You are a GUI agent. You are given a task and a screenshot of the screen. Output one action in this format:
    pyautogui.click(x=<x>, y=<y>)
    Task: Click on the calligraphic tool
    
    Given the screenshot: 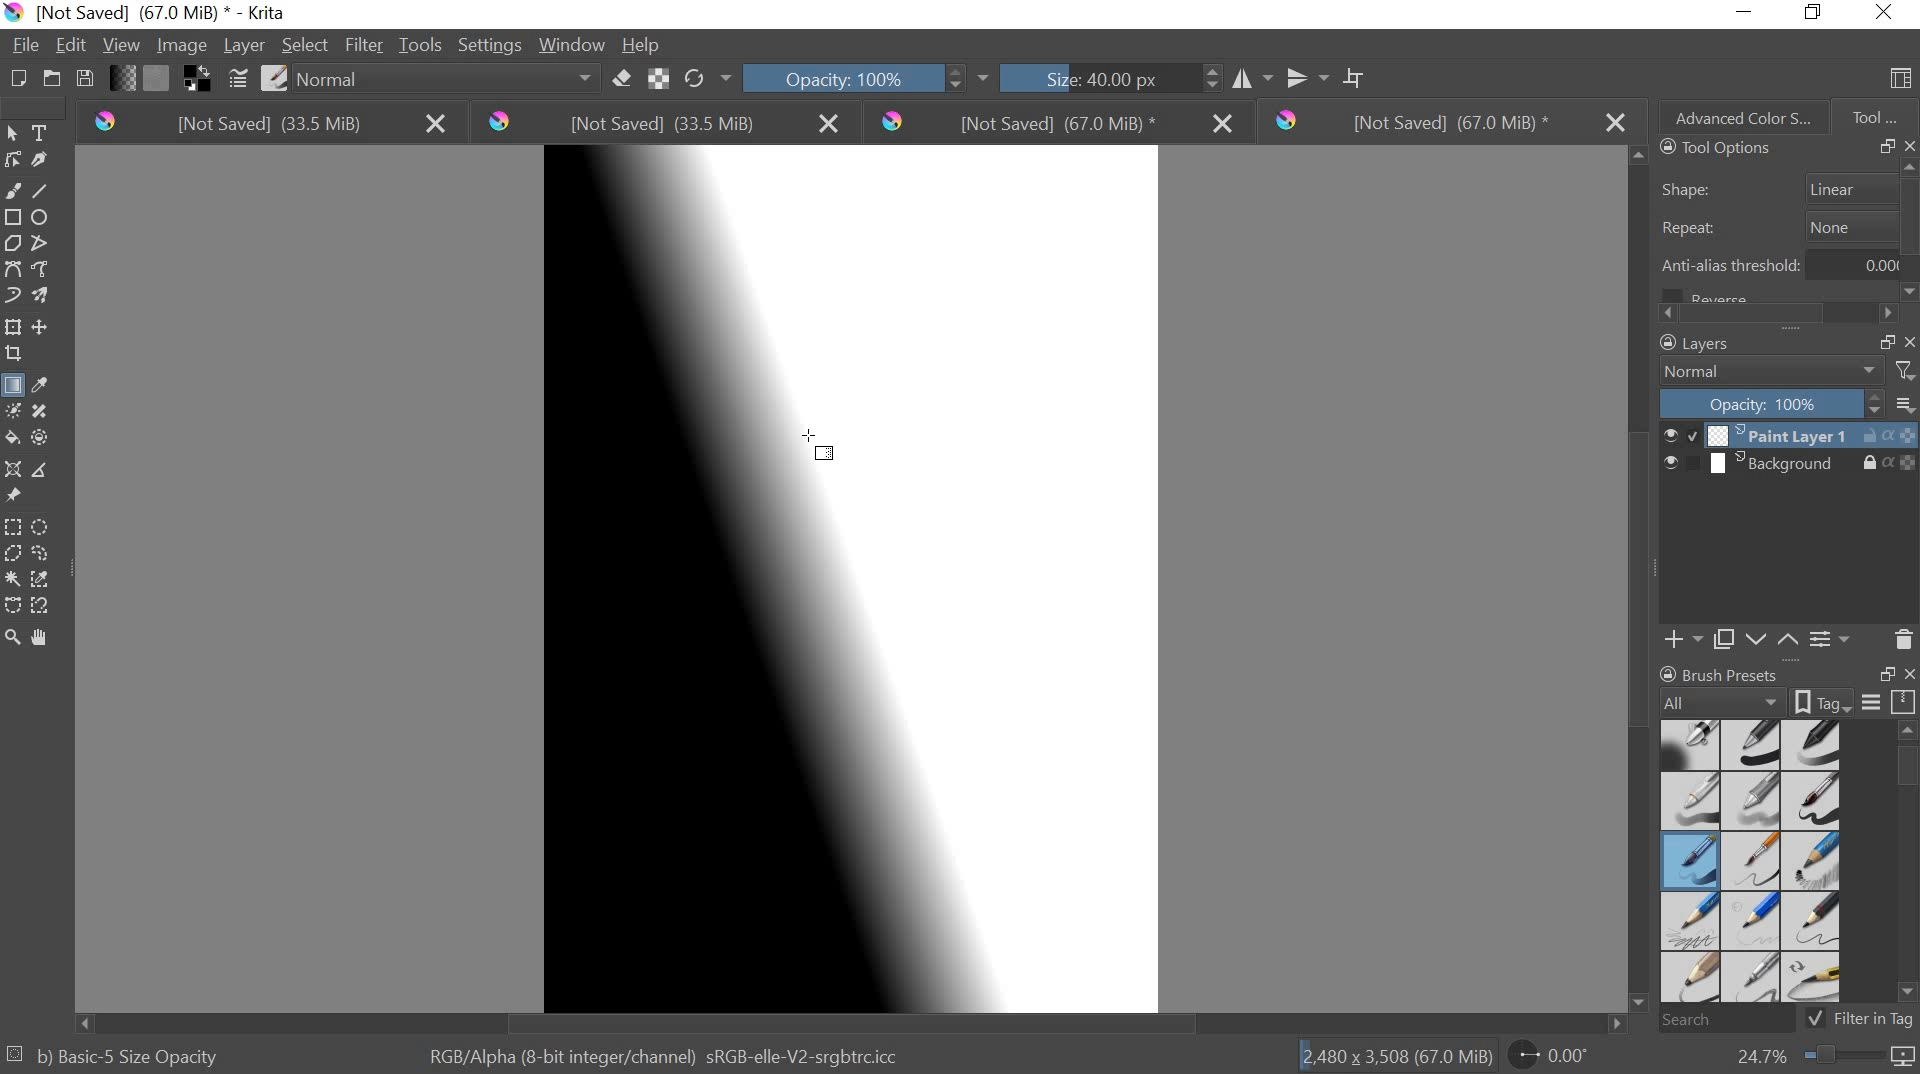 What is the action you would take?
    pyautogui.click(x=44, y=160)
    